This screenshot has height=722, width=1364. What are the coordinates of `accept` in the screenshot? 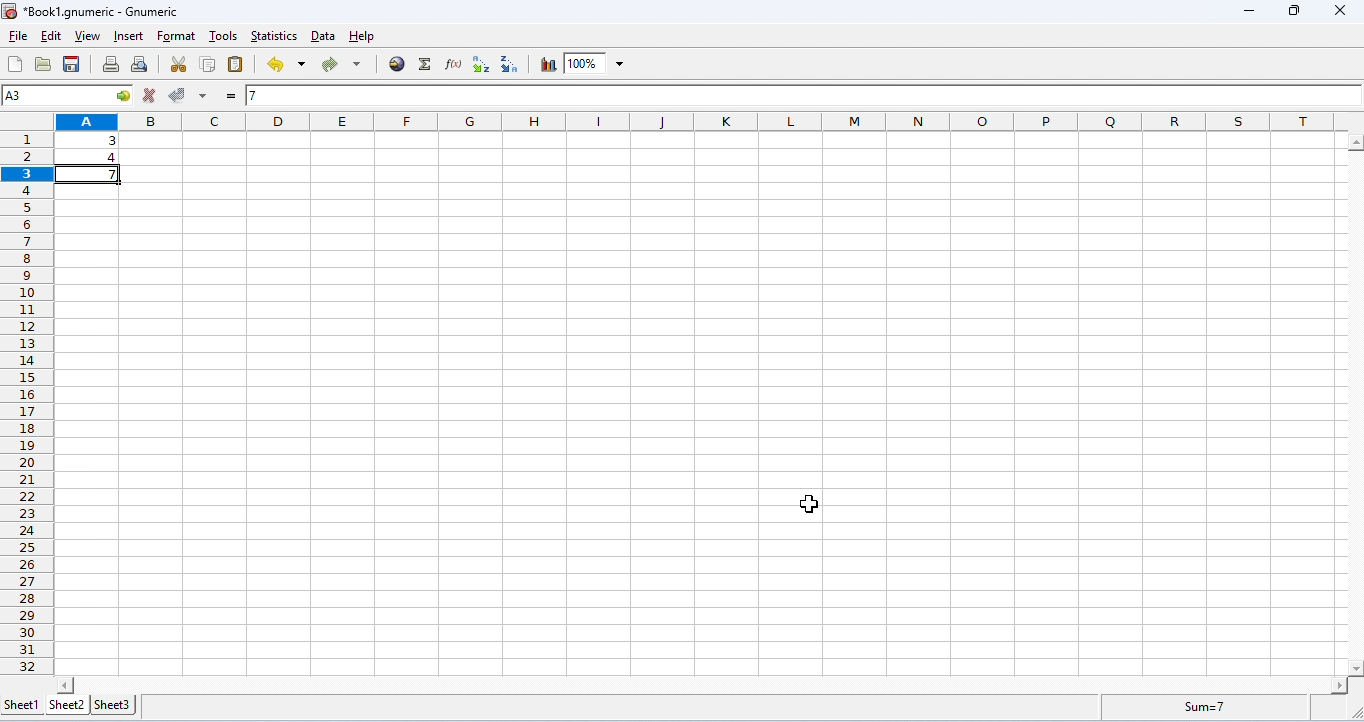 It's located at (177, 95).